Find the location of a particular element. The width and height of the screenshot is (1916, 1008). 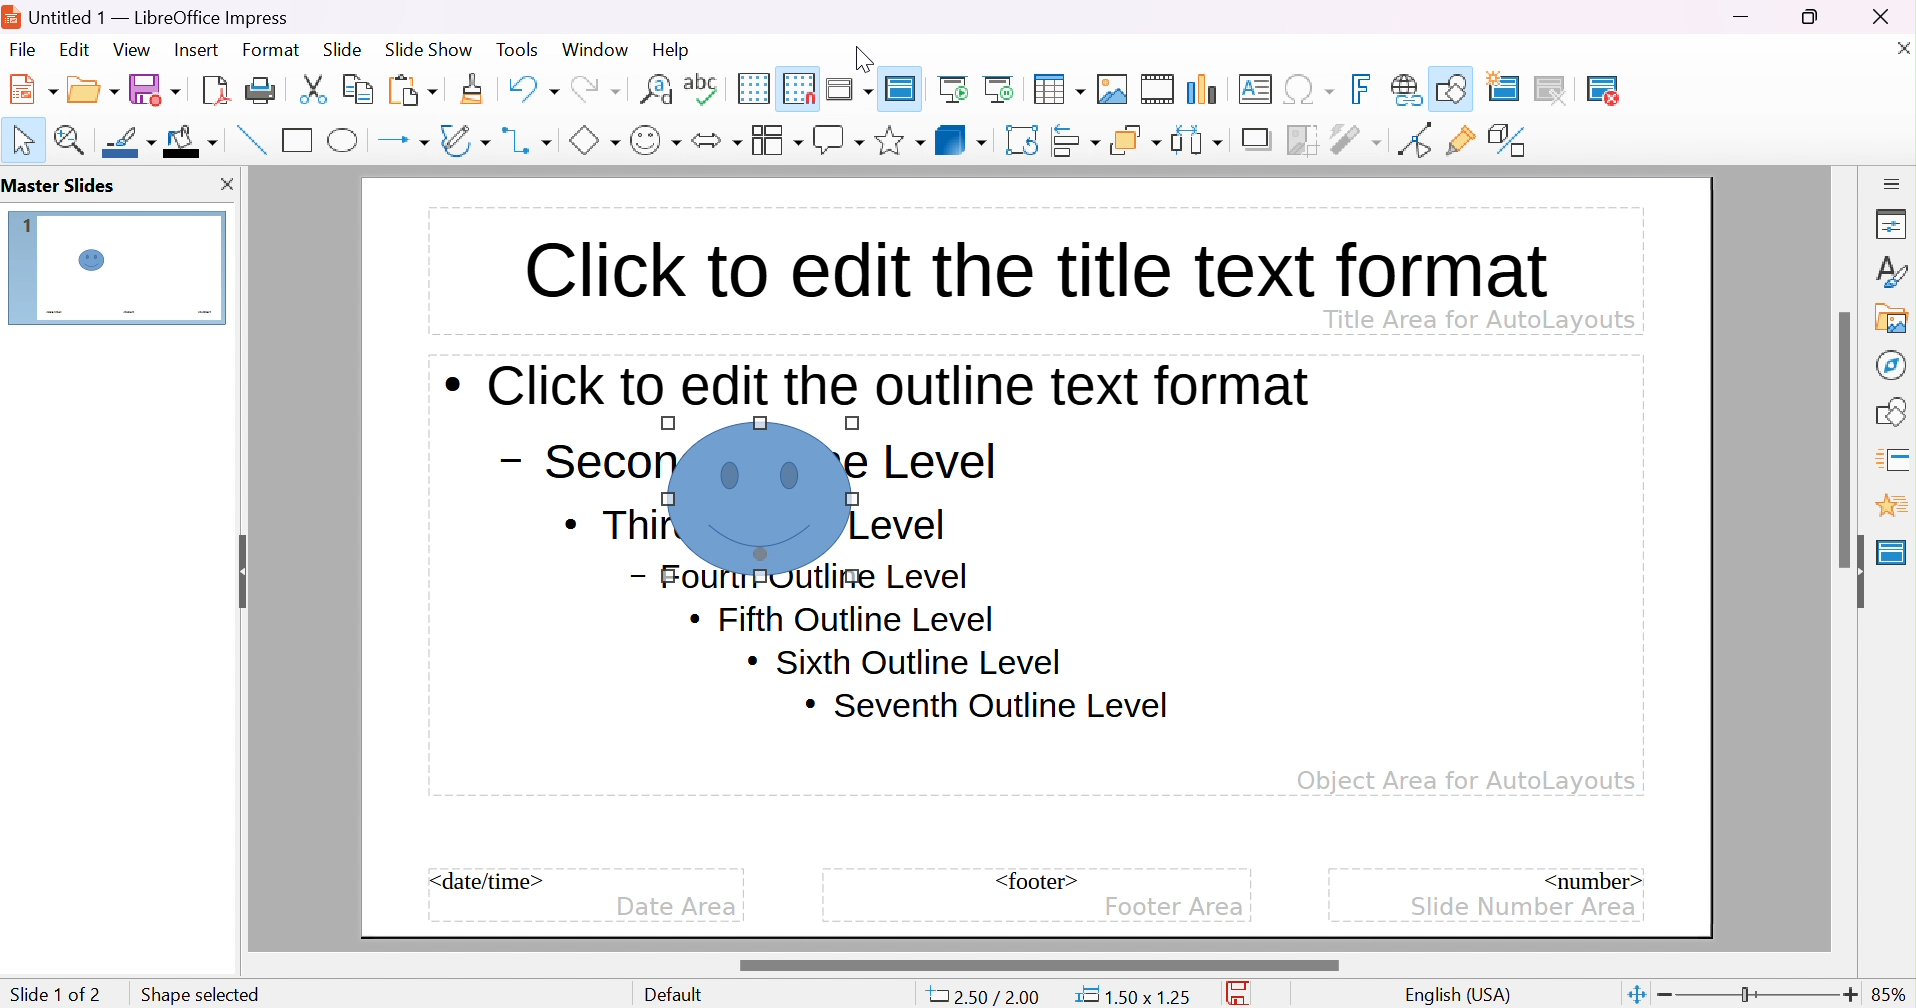

close is located at coordinates (1899, 47).